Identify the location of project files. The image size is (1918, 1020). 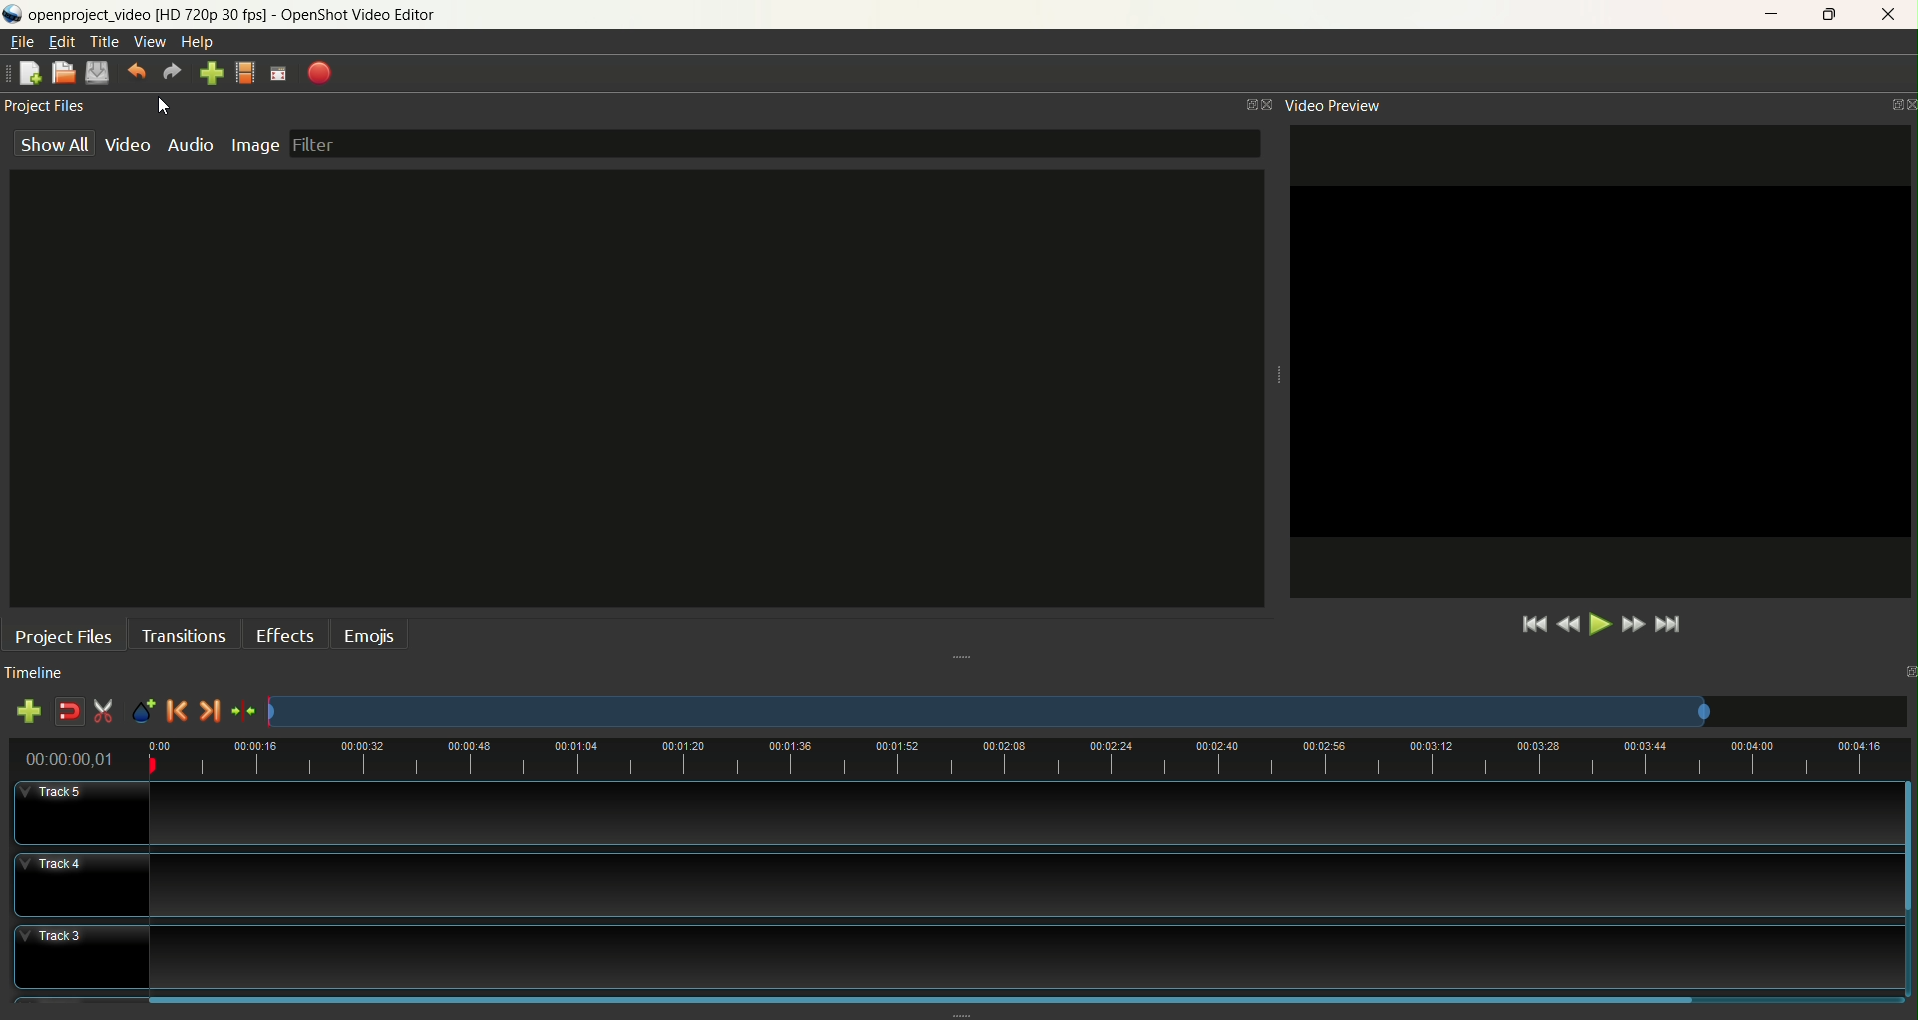
(66, 632).